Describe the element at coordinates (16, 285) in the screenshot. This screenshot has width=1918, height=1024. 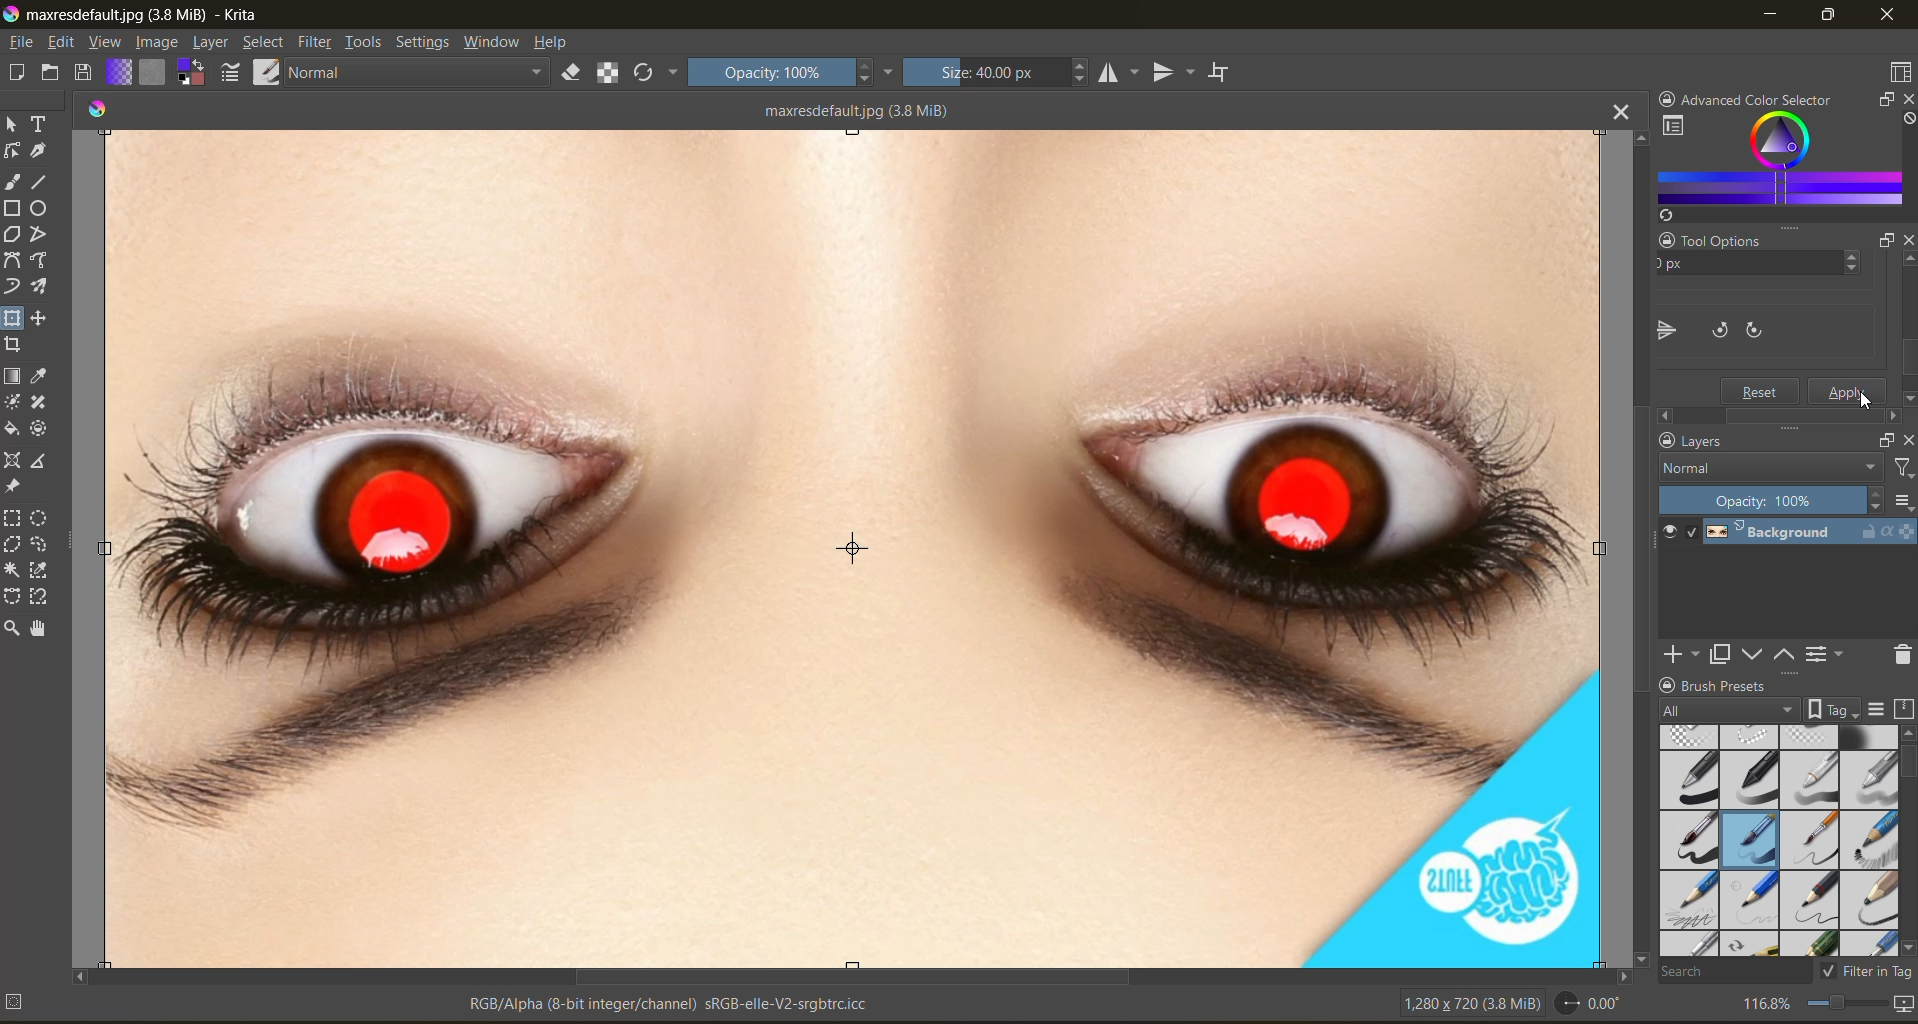
I see `tool` at that location.